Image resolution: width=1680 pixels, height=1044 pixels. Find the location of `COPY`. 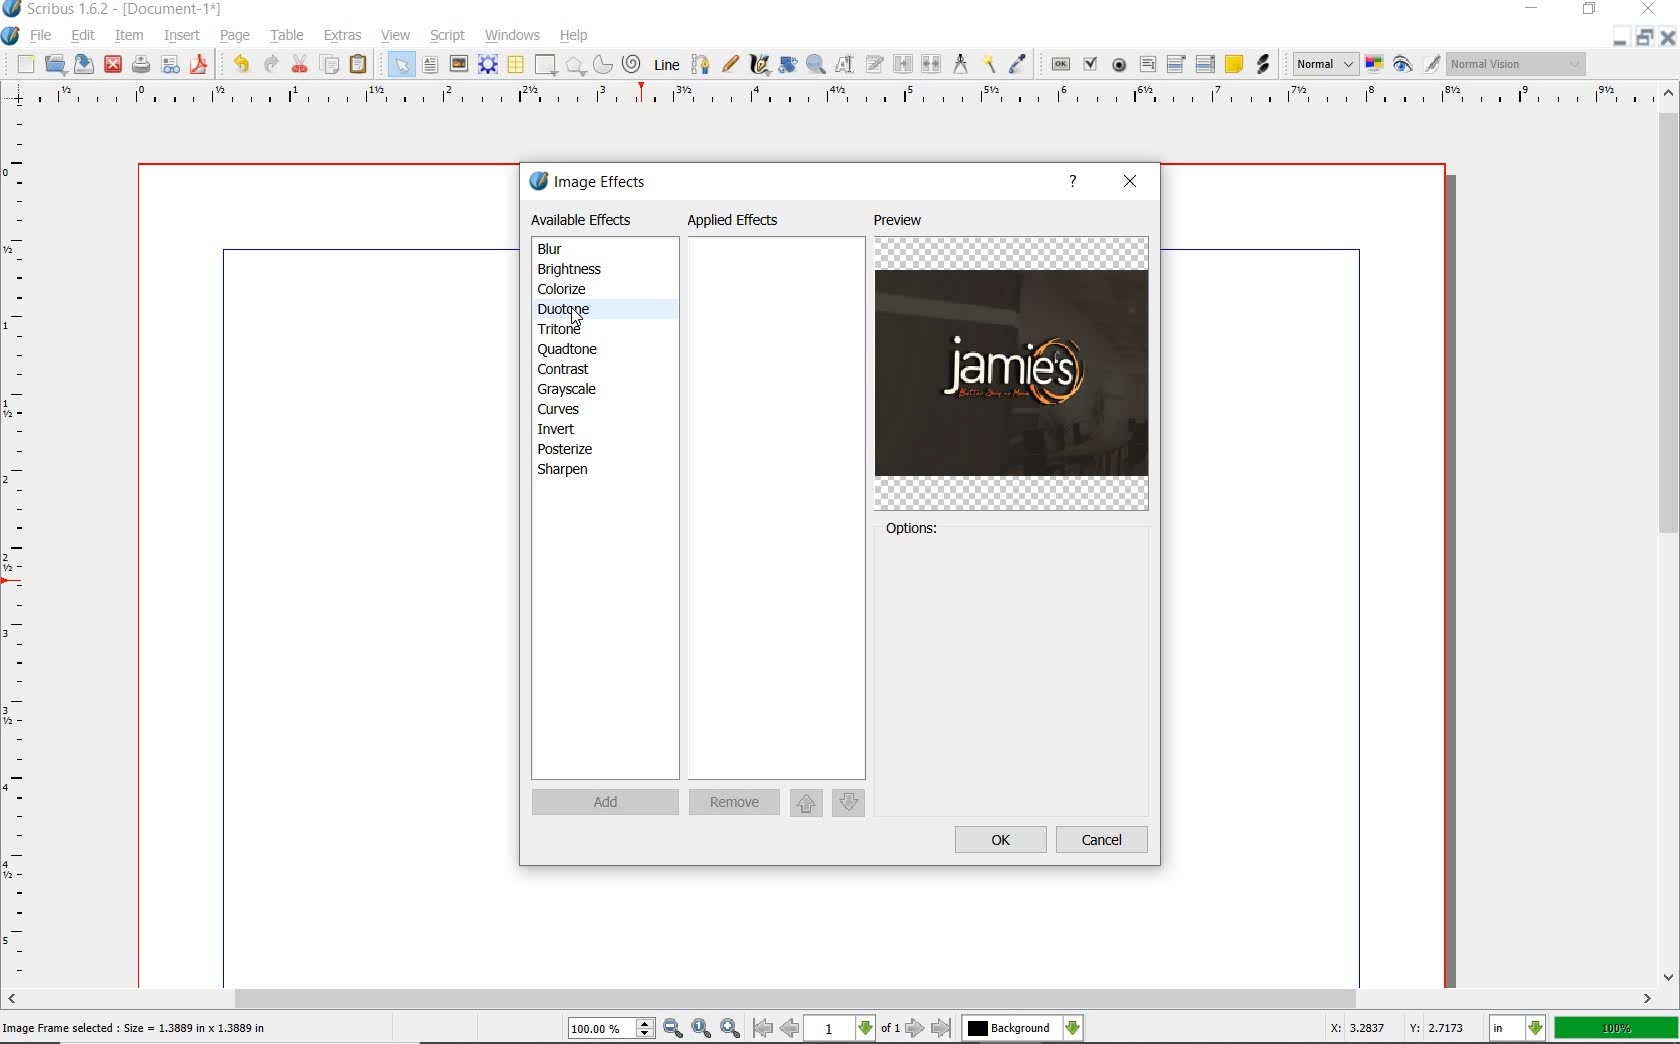

COPY is located at coordinates (330, 68).